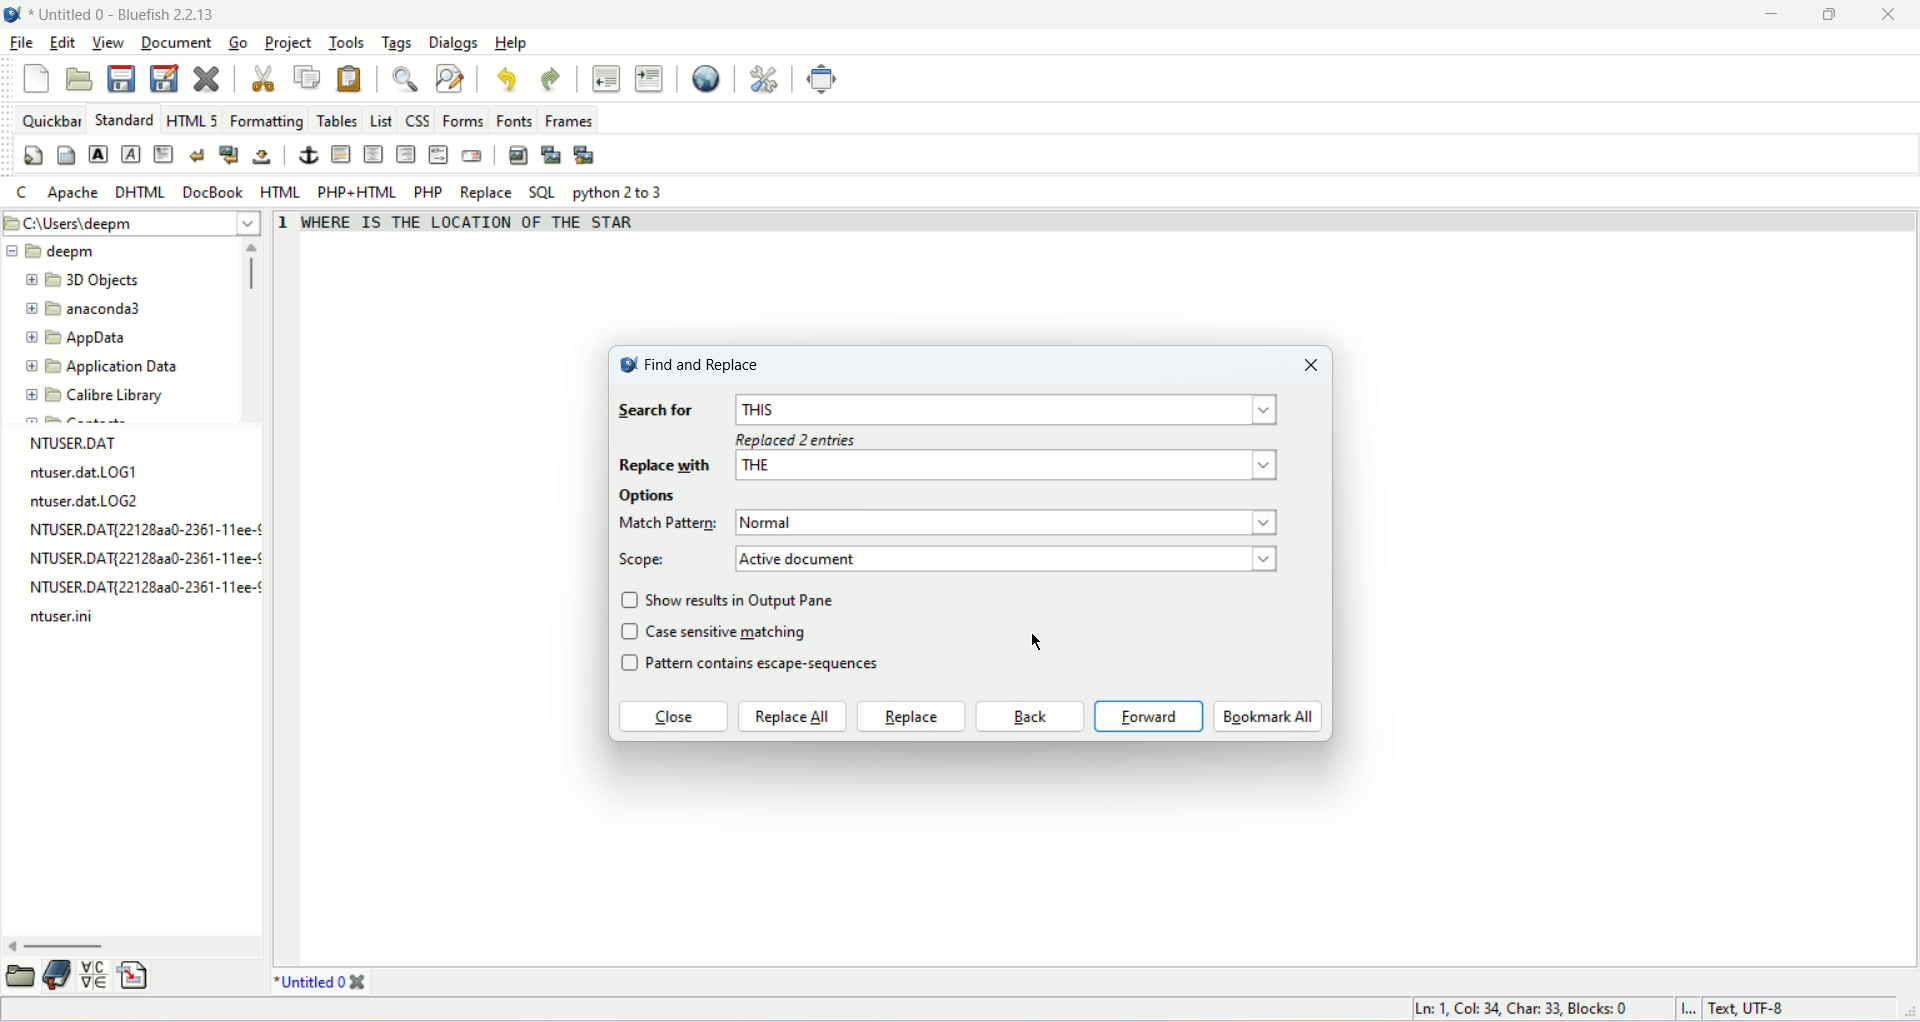 This screenshot has height=1022, width=1920. Describe the element at coordinates (101, 367) in the screenshot. I see `Application Data` at that location.